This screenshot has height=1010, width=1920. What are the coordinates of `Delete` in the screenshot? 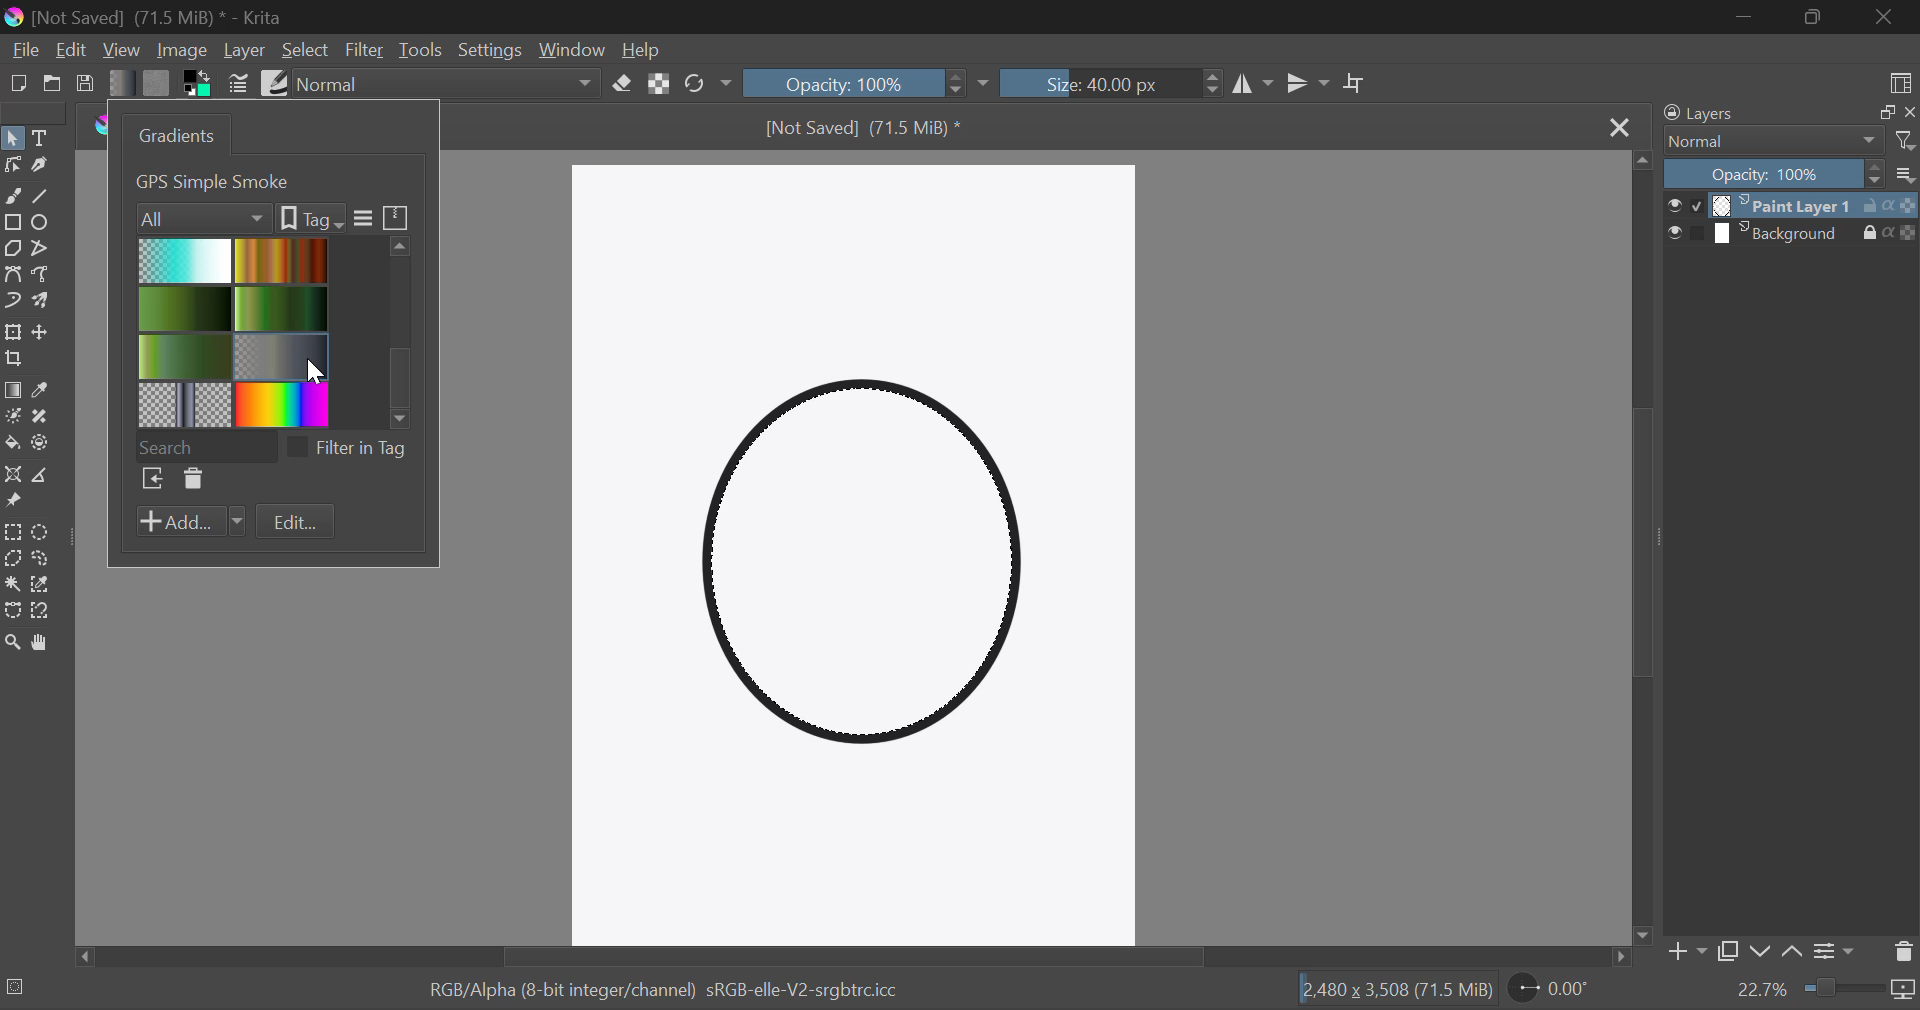 It's located at (194, 480).